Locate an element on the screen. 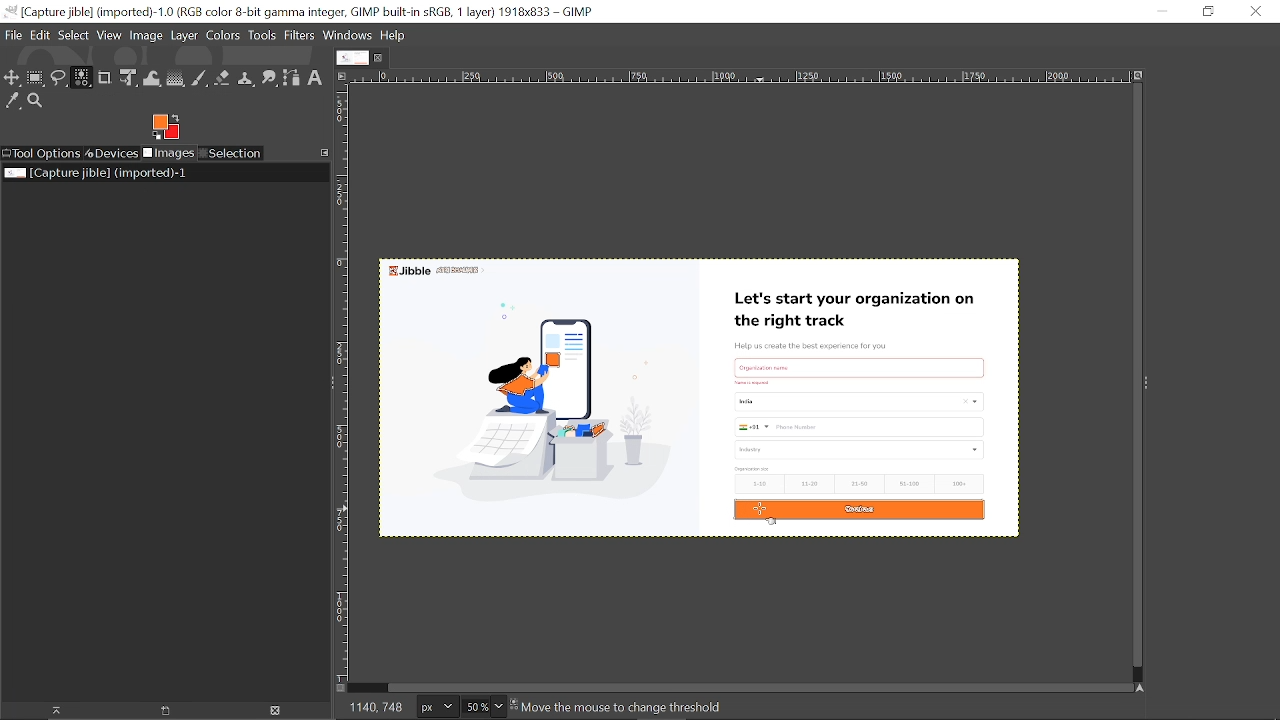 The height and width of the screenshot is (720, 1280). Cursor is located at coordinates (767, 516).